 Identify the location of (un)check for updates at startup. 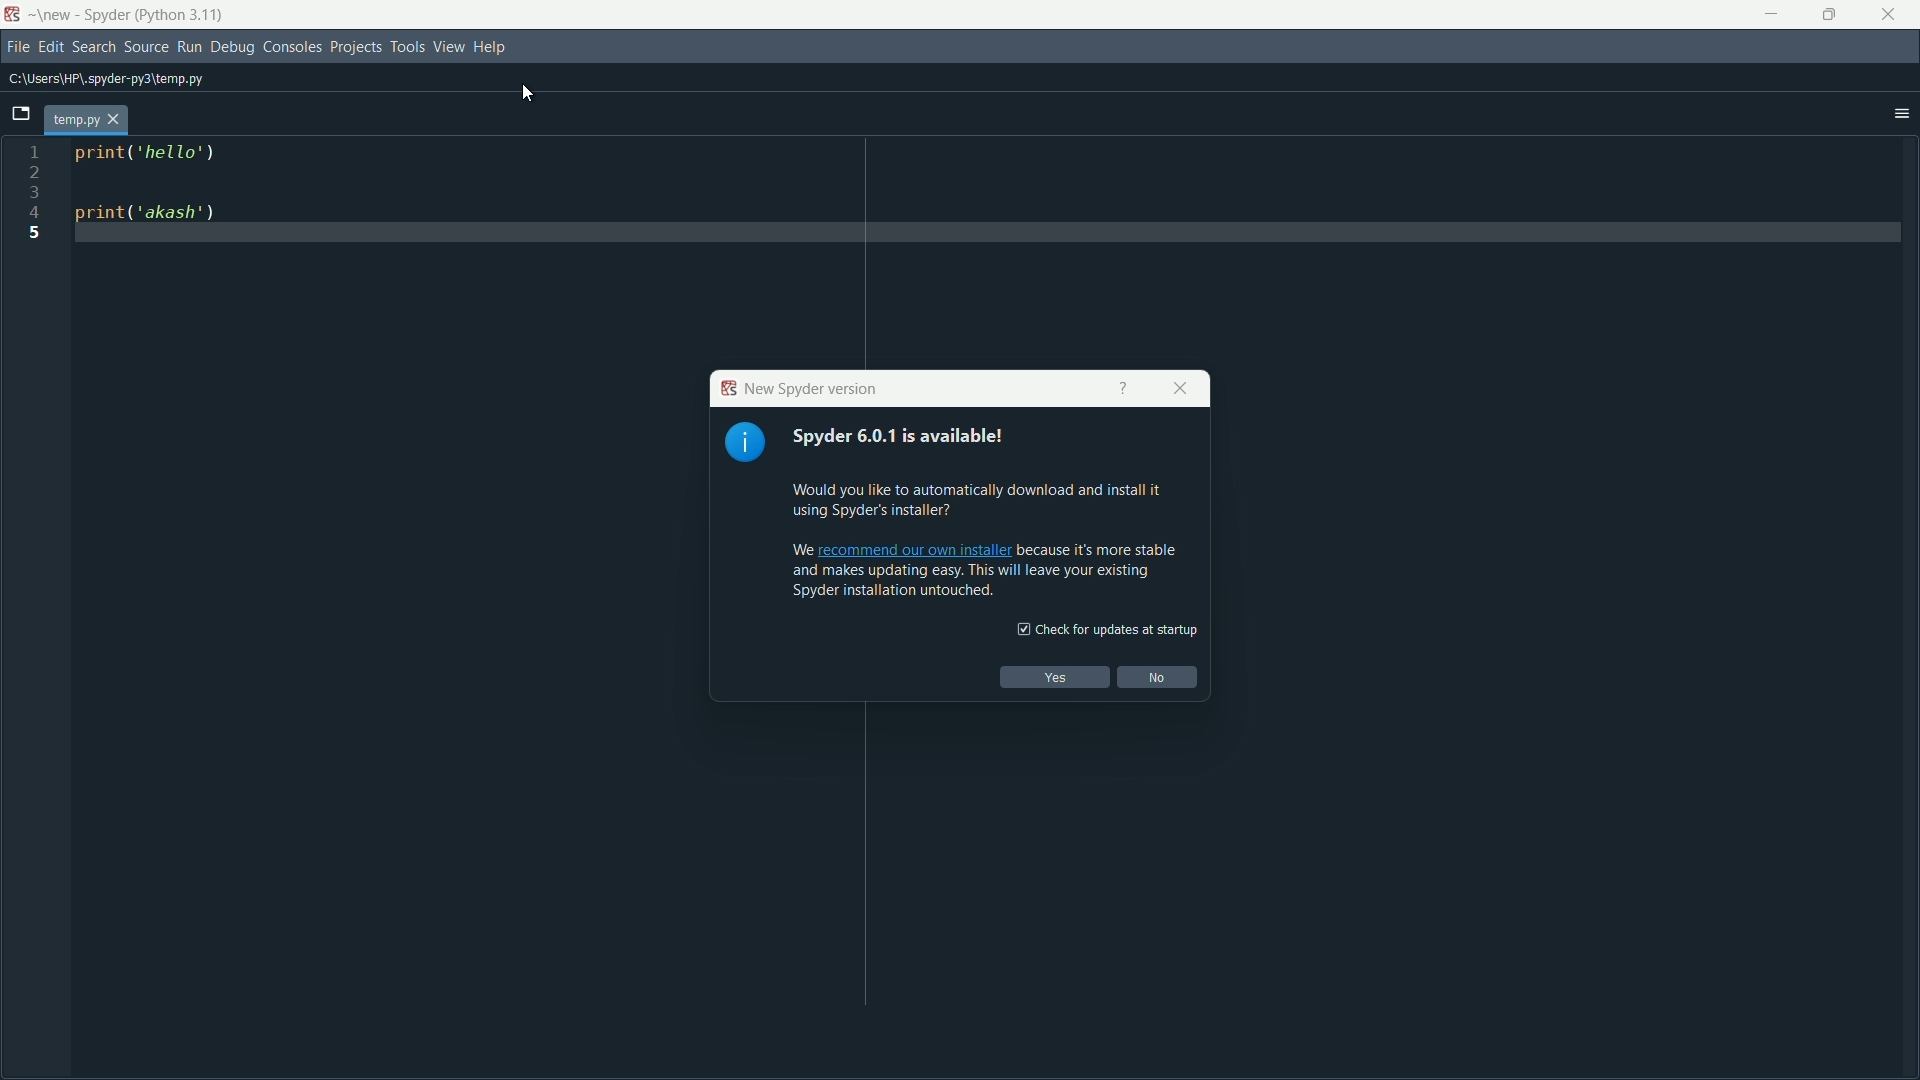
(1104, 629).